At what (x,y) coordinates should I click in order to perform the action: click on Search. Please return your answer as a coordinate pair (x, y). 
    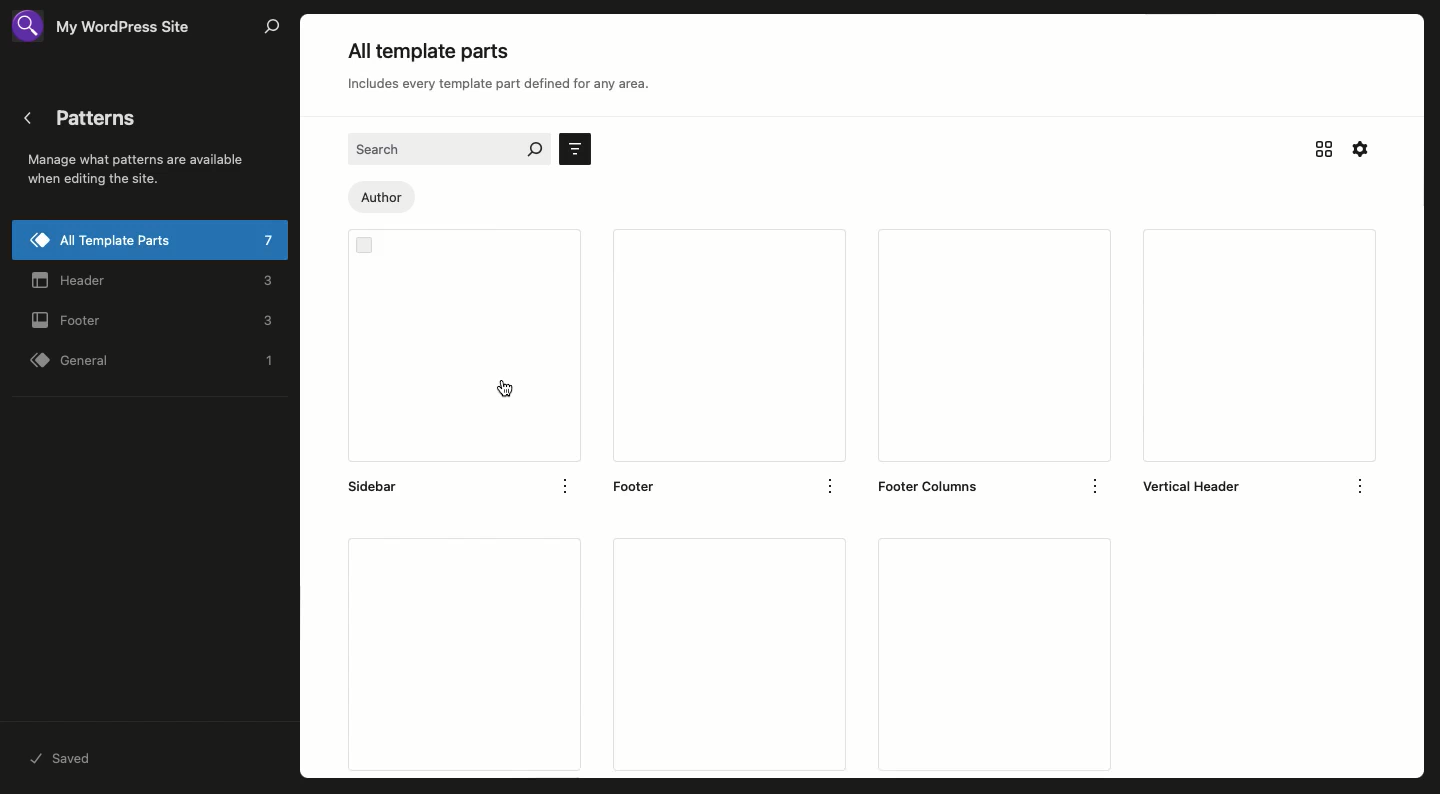
    Looking at the image, I should click on (272, 27).